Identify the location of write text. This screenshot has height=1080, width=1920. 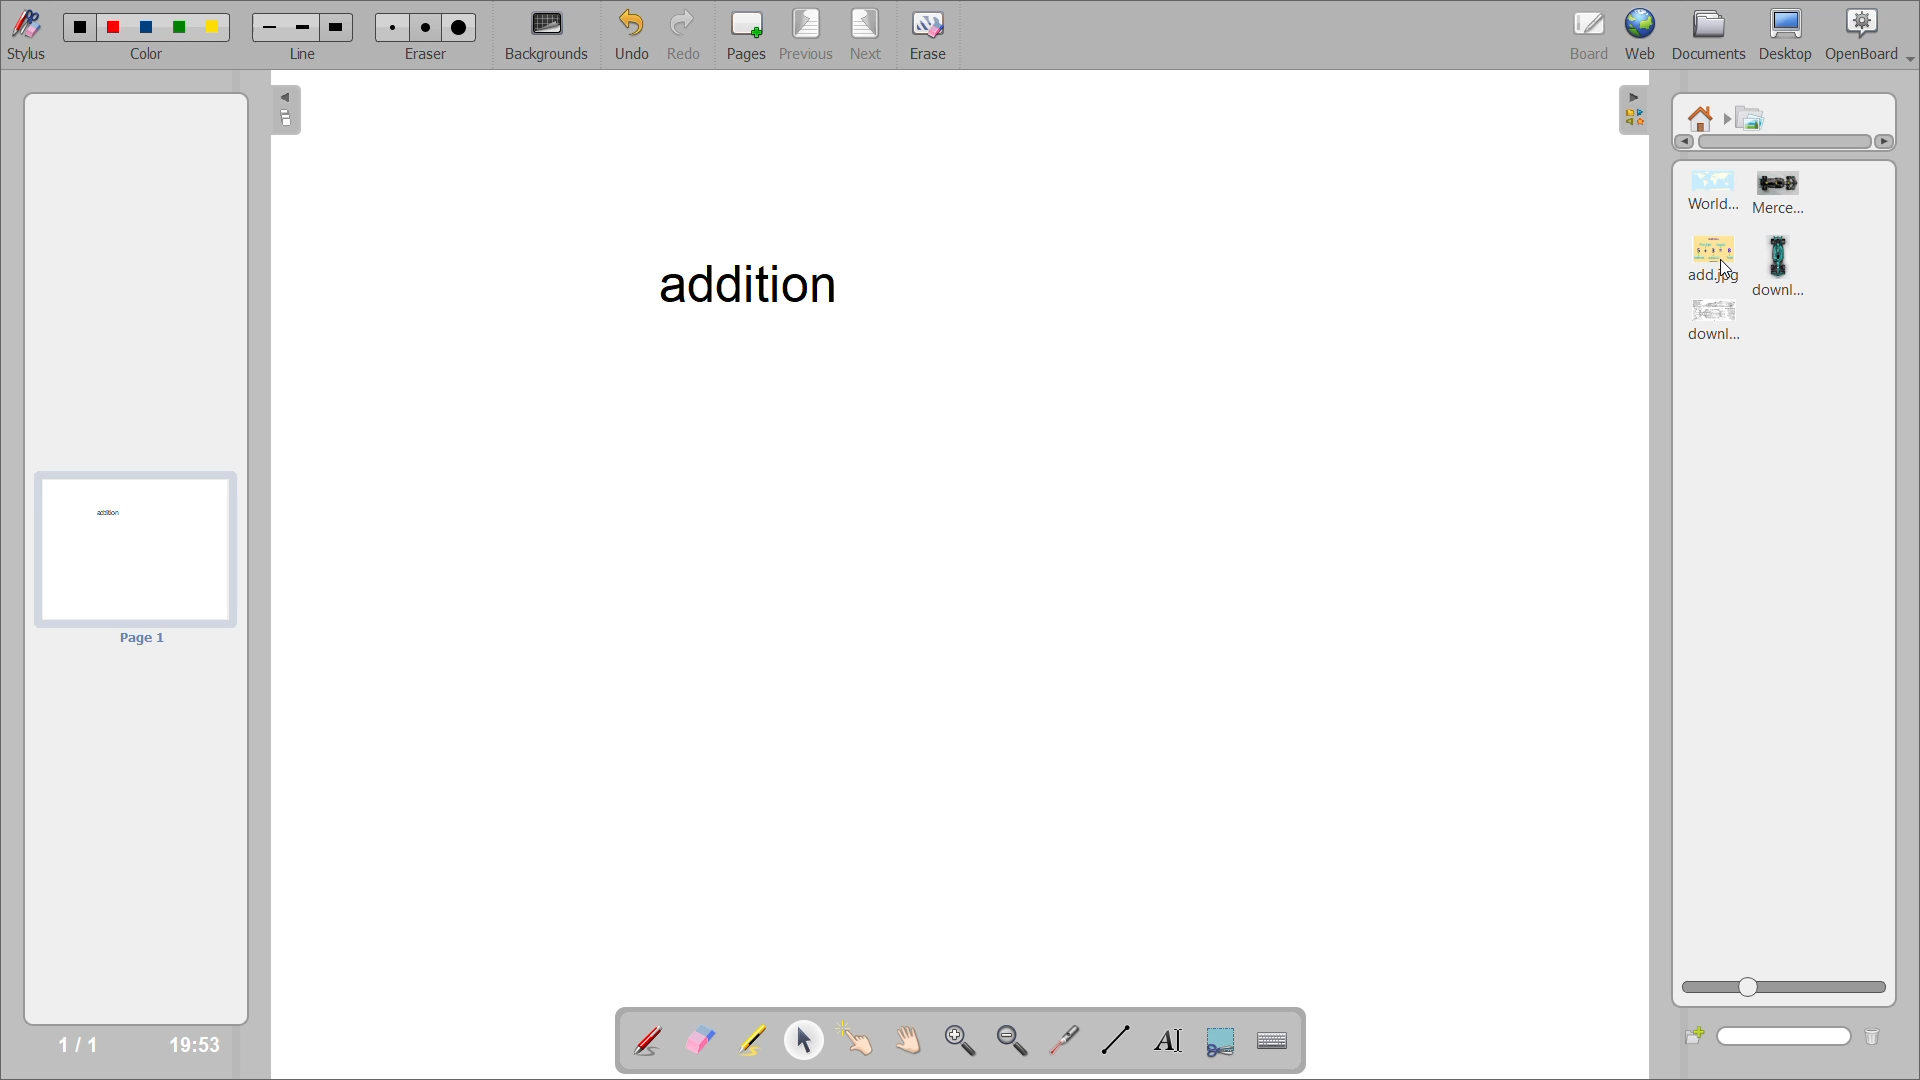
(1173, 1041).